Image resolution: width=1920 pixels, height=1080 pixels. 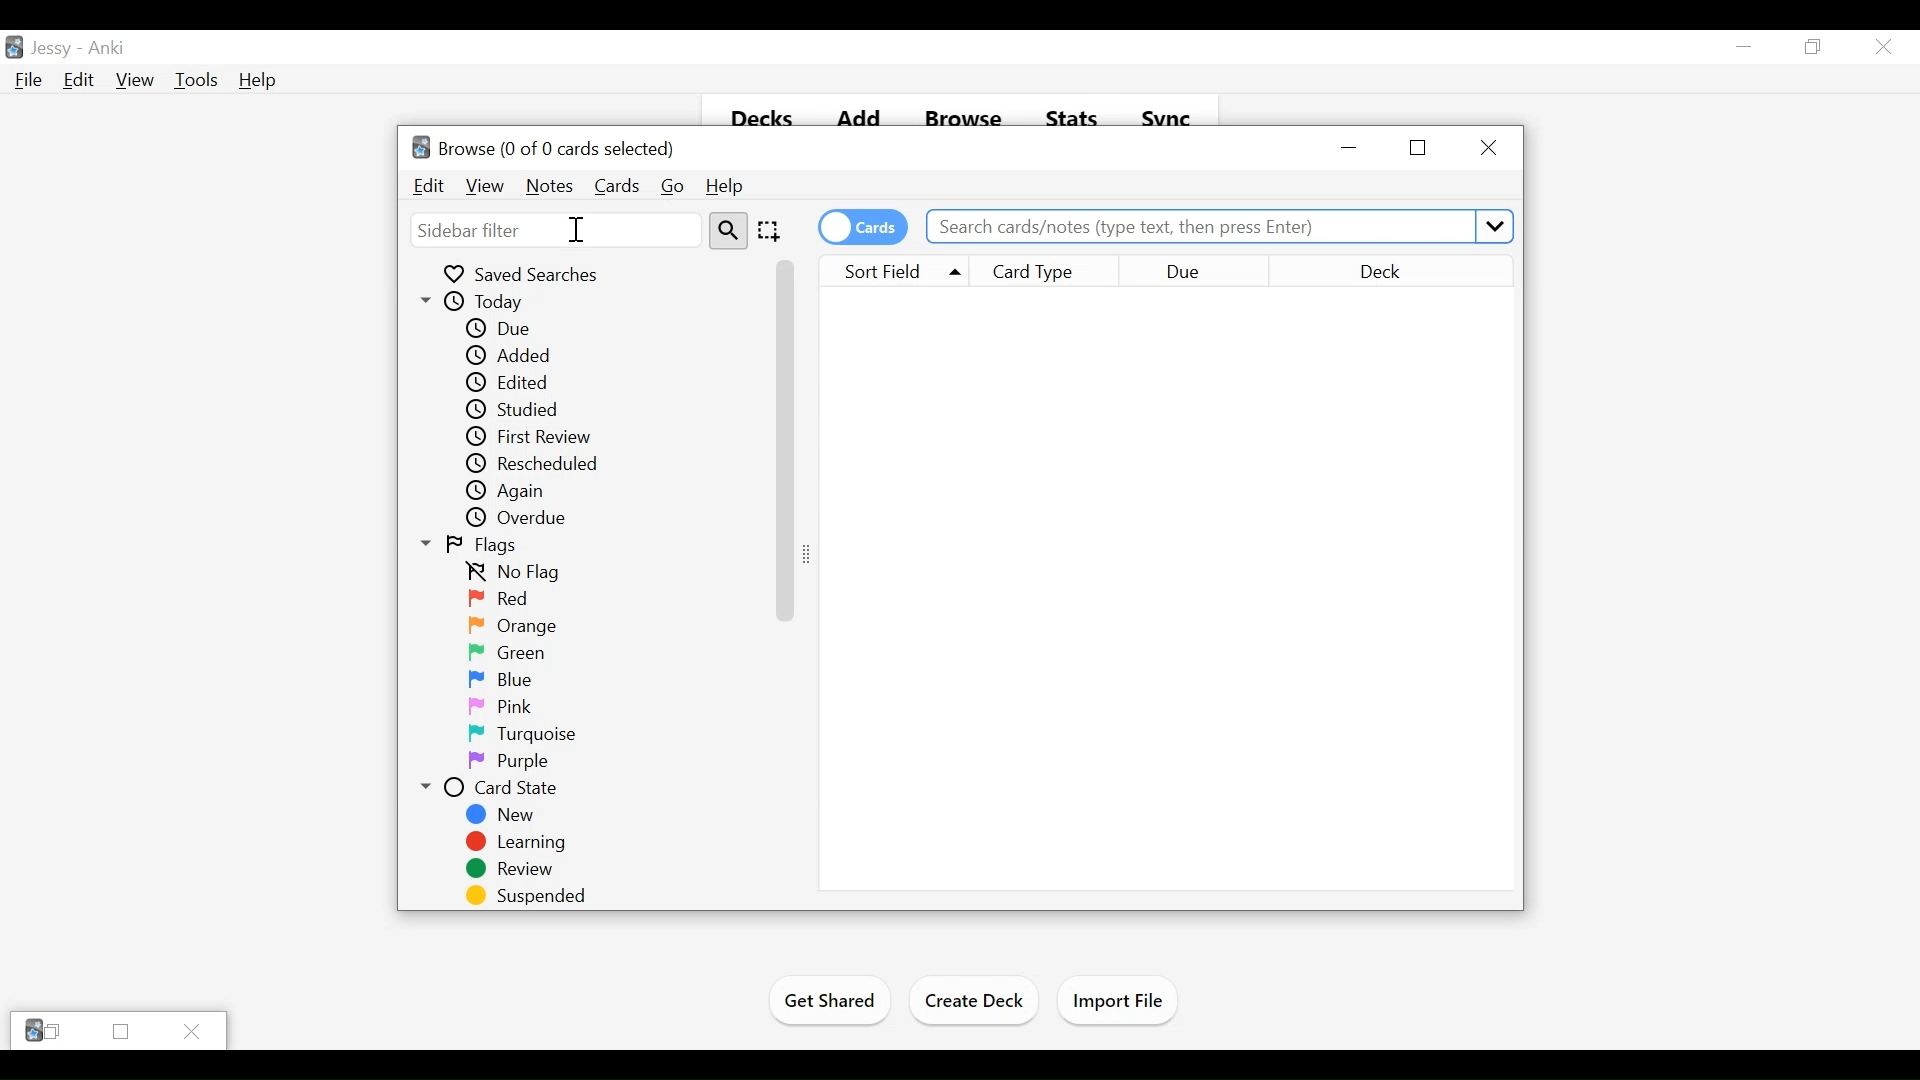 I want to click on Restore, so click(x=119, y=1032).